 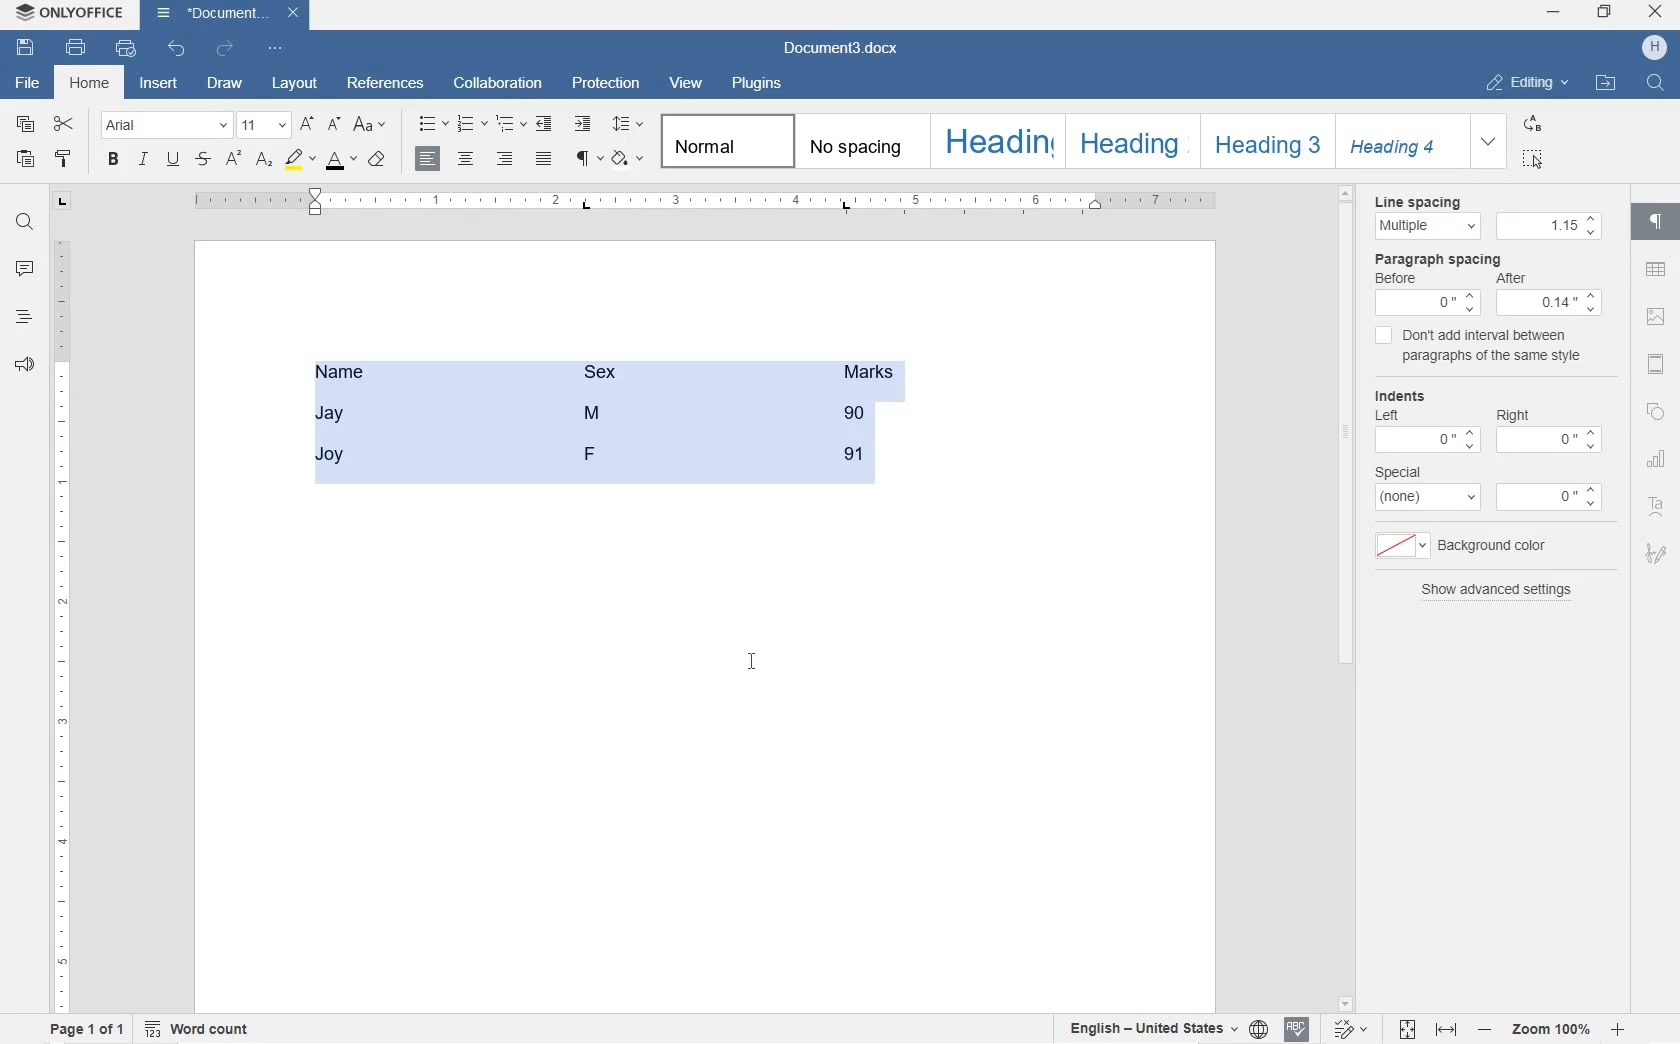 I want to click on FIND, so click(x=23, y=225).